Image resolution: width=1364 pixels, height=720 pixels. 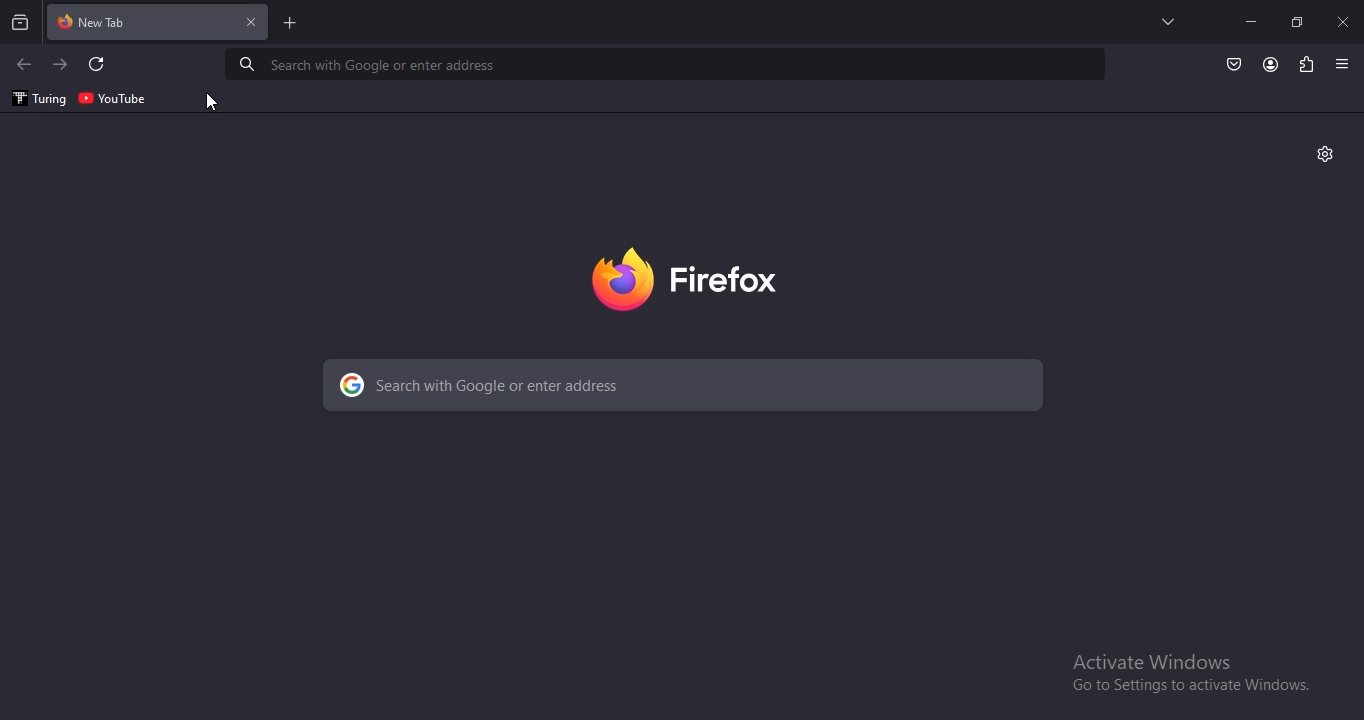 What do you see at coordinates (1269, 66) in the screenshot?
I see `account profile` at bounding box center [1269, 66].